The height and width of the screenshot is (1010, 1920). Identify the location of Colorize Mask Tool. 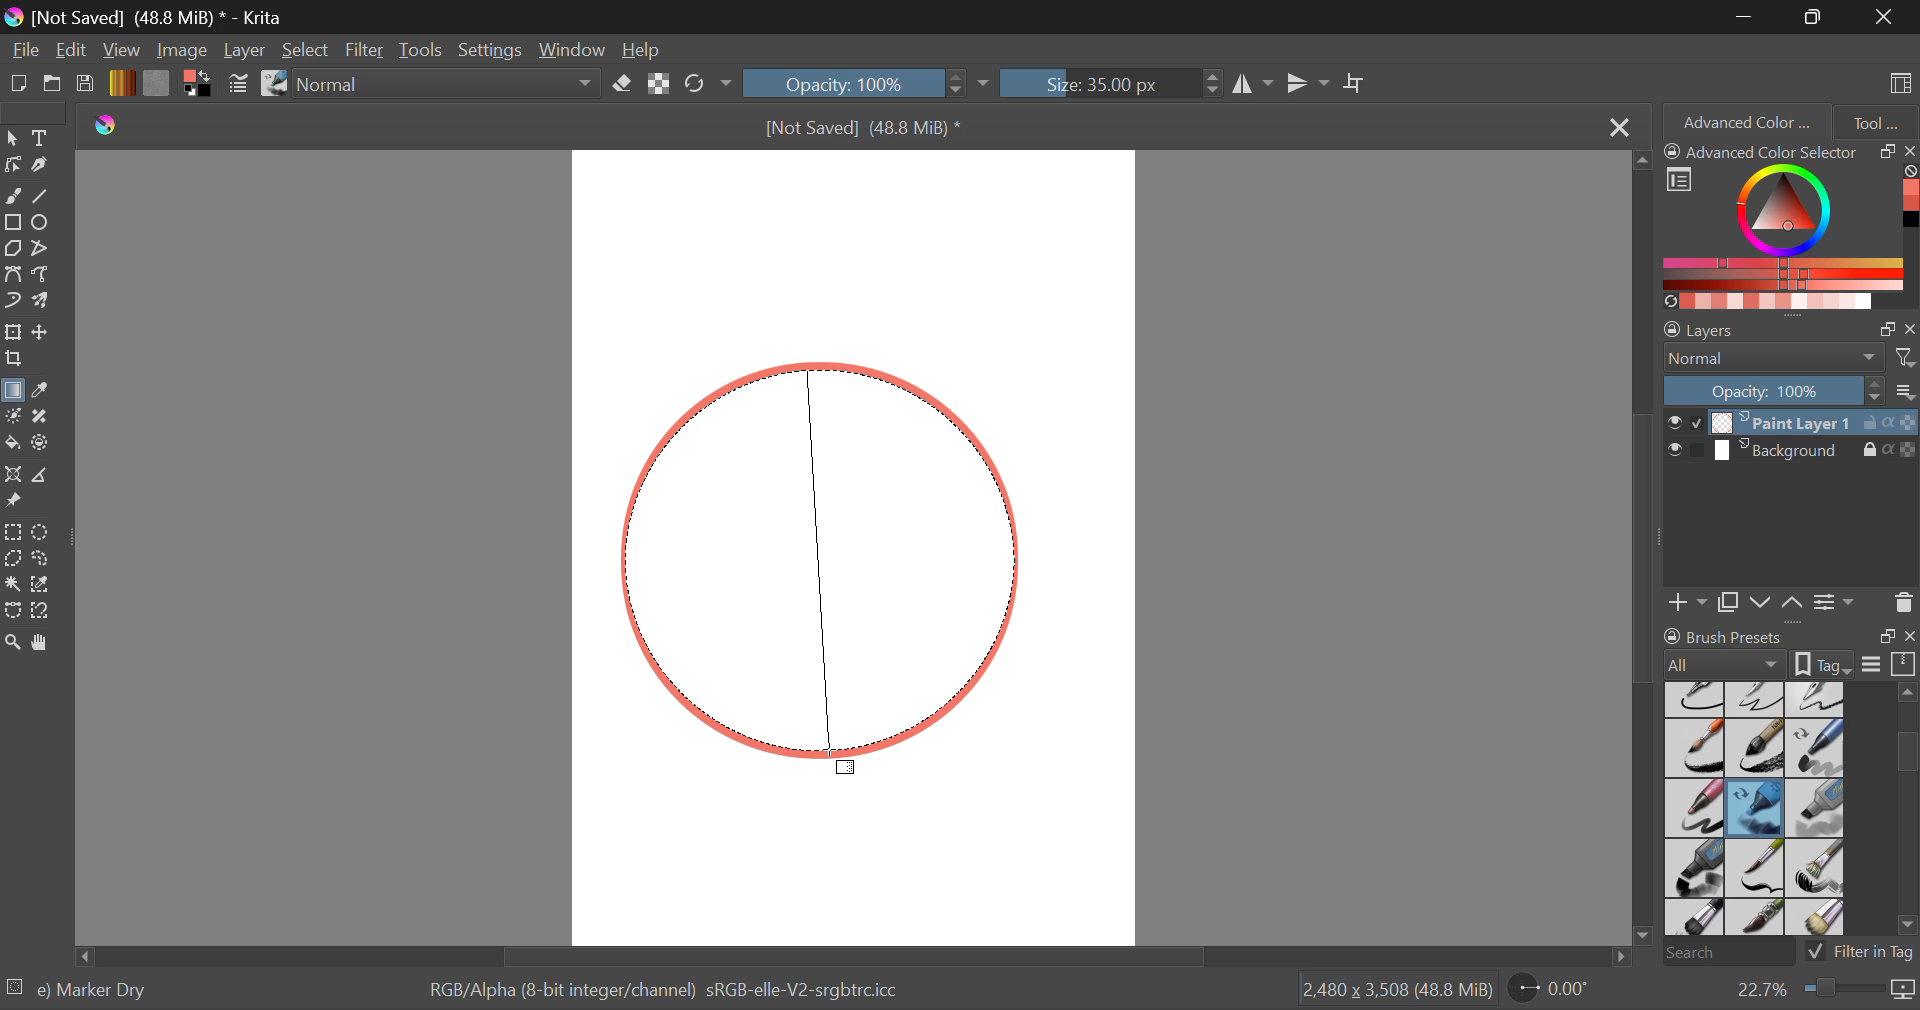
(14, 418).